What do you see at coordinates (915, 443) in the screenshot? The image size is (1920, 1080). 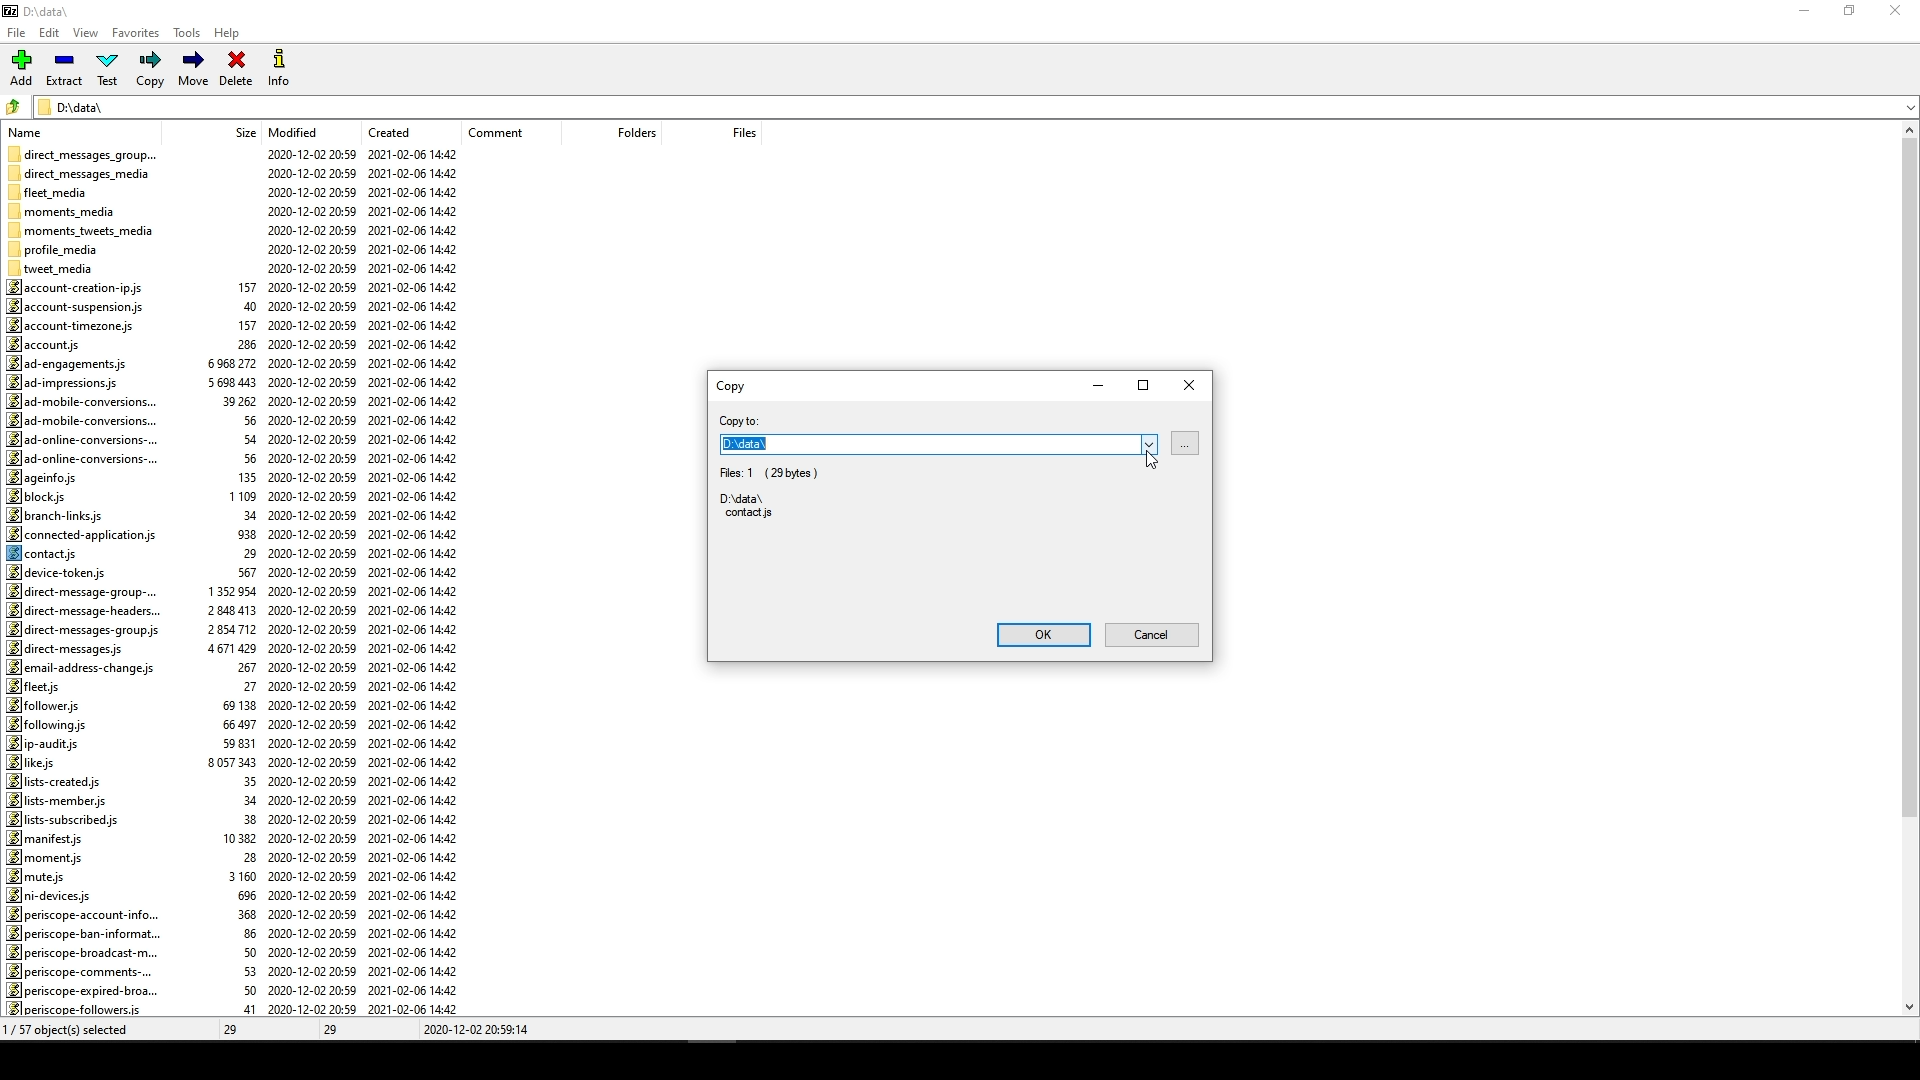 I see `D:\data\` at bounding box center [915, 443].